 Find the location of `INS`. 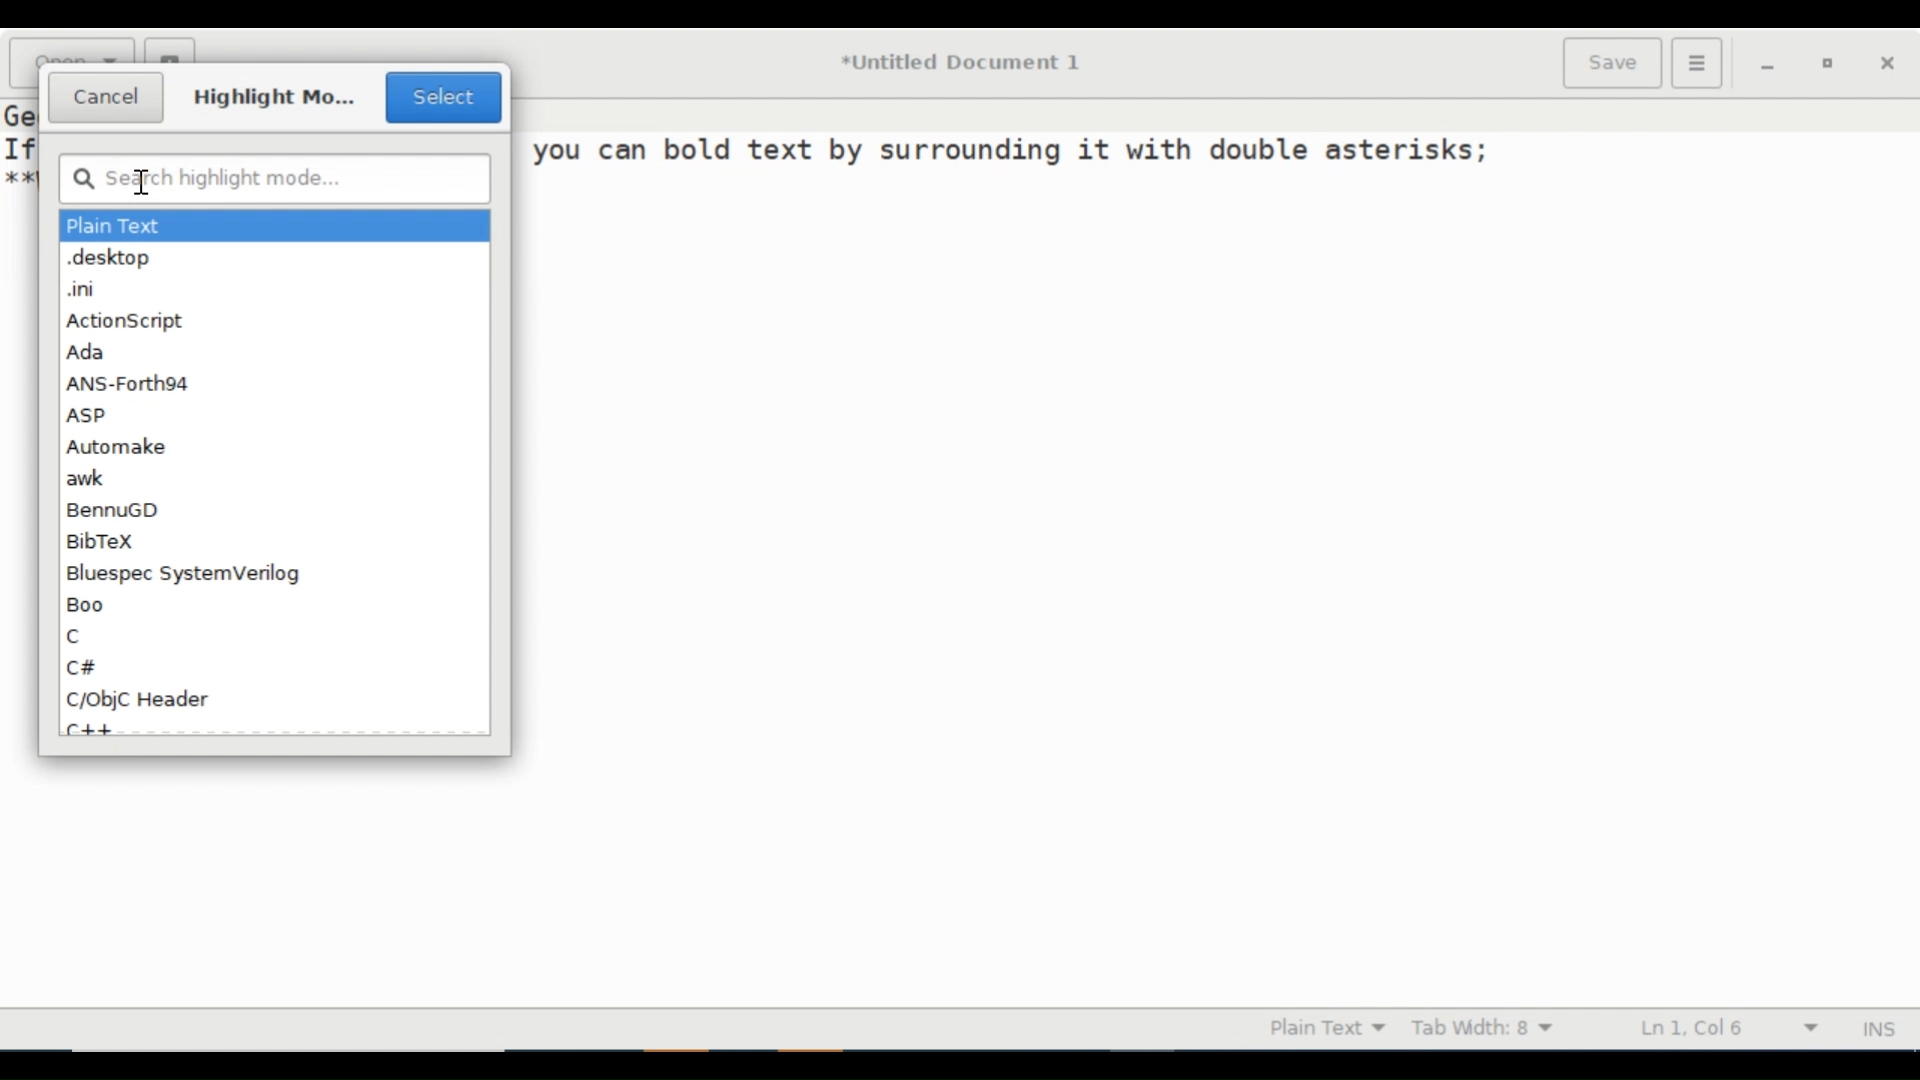

INS is located at coordinates (1883, 1028).